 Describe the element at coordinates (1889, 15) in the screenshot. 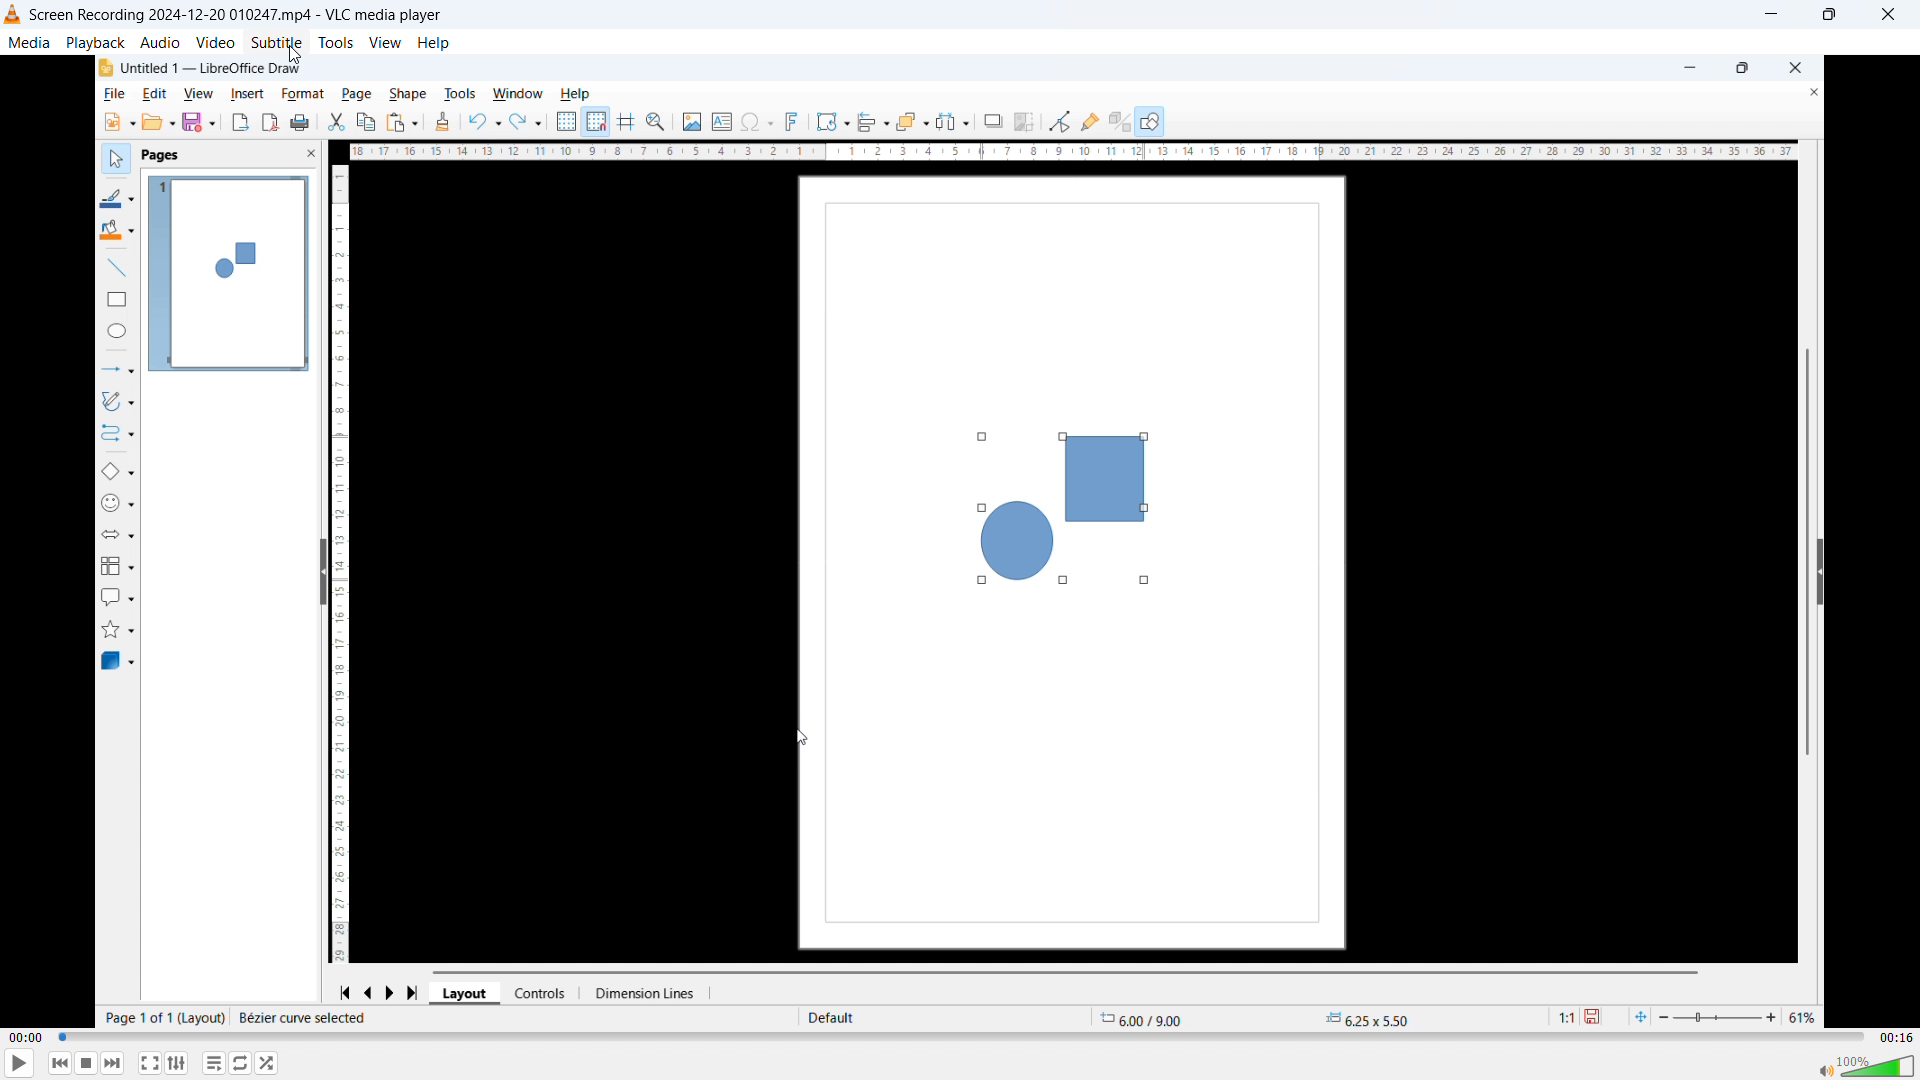

I see `close ` at that location.